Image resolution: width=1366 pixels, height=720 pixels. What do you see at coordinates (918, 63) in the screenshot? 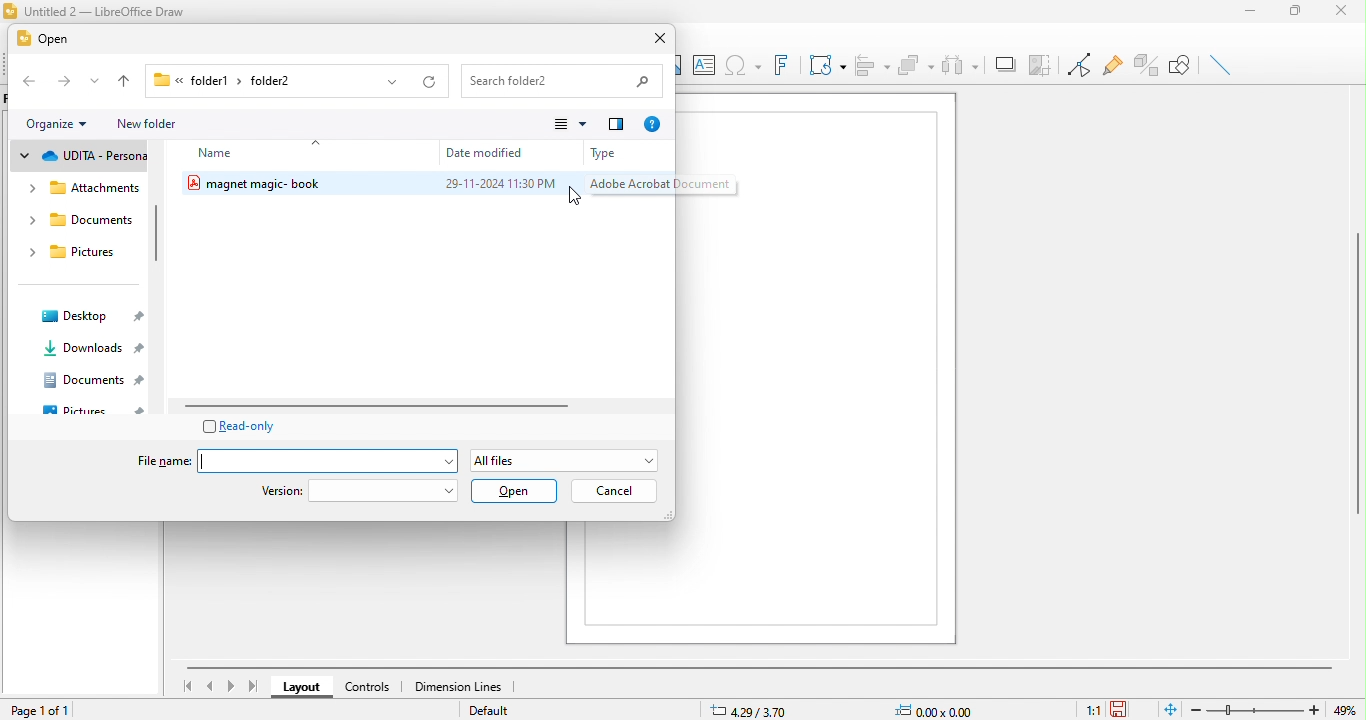
I see `arrange` at bounding box center [918, 63].